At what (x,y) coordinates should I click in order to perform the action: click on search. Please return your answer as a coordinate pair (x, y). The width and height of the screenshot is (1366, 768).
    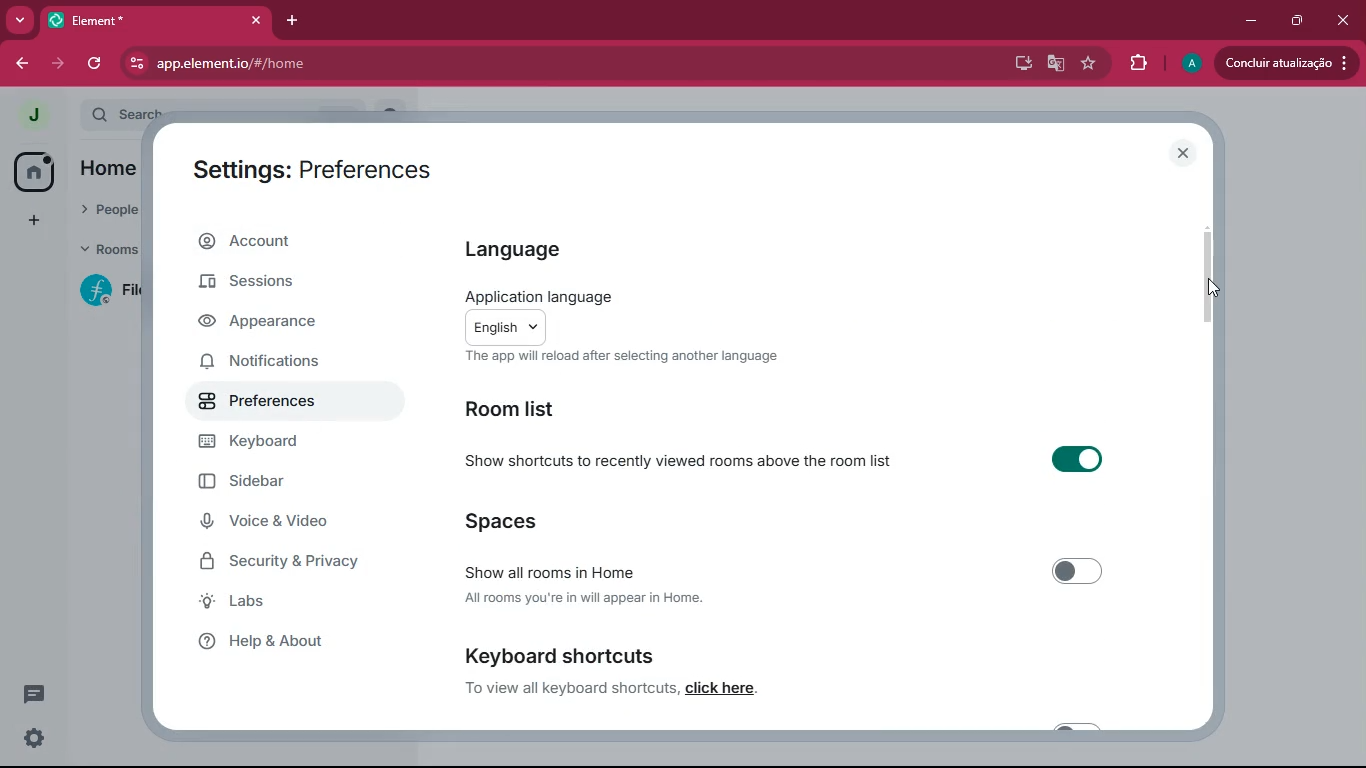
    Looking at the image, I should click on (133, 110).